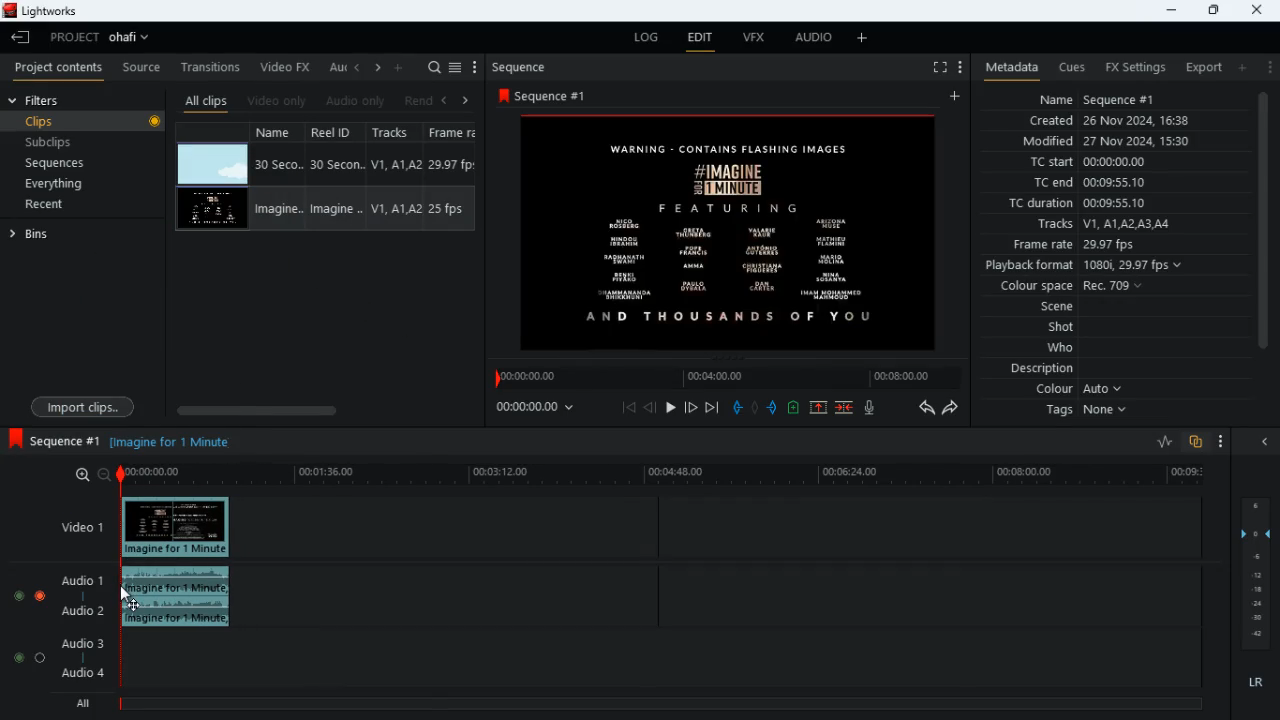 The width and height of the screenshot is (1280, 720). Describe the element at coordinates (659, 702) in the screenshot. I see `timeline` at that location.